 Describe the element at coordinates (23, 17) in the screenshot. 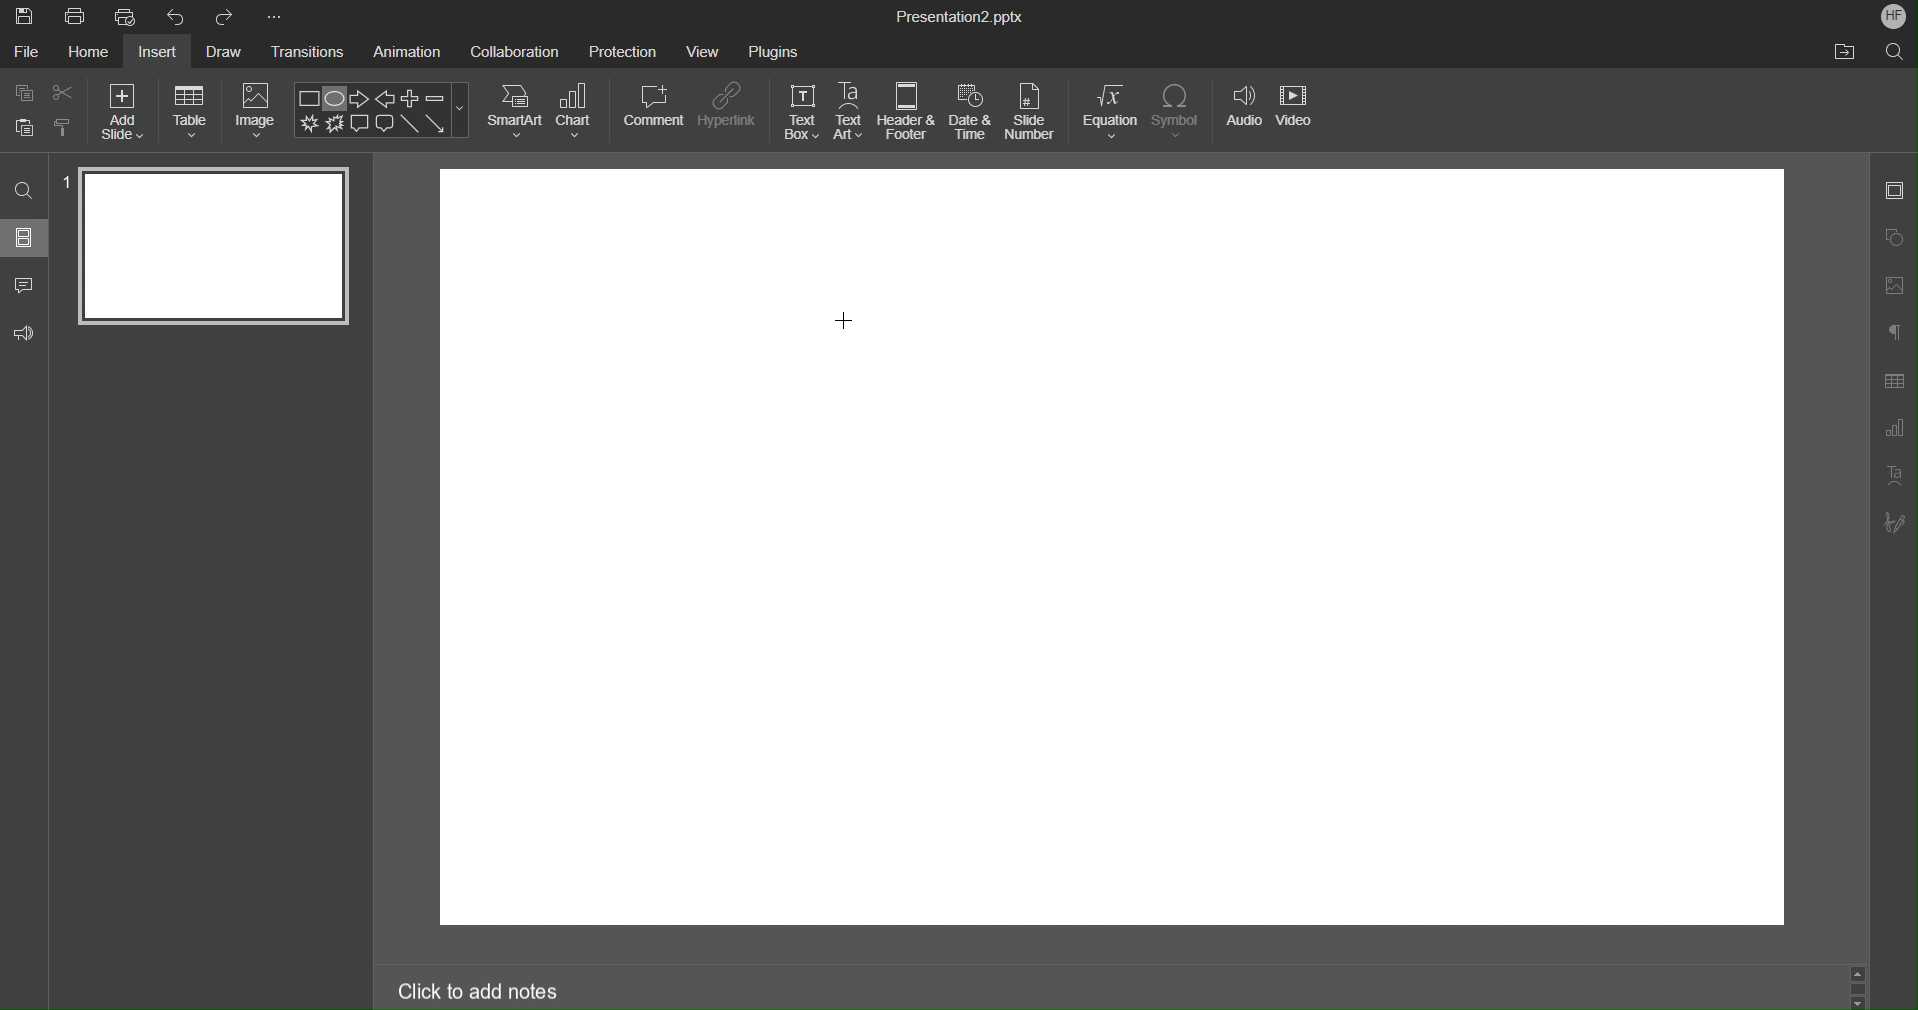

I see `Save` at that location.